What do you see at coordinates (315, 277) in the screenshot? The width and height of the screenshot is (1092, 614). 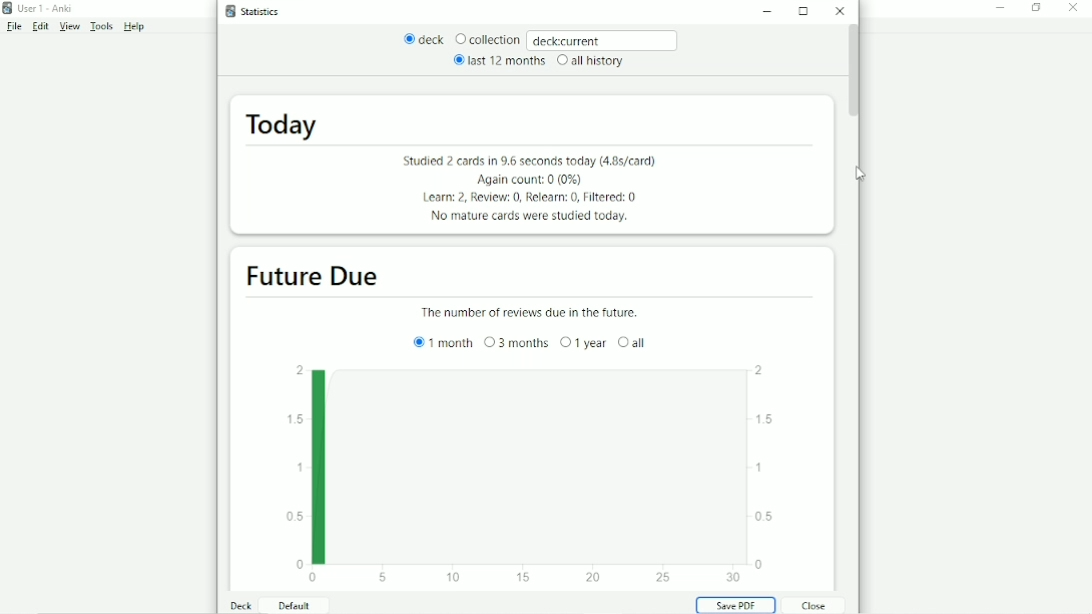 I see `Future Due` at bounding box center [315, 277].